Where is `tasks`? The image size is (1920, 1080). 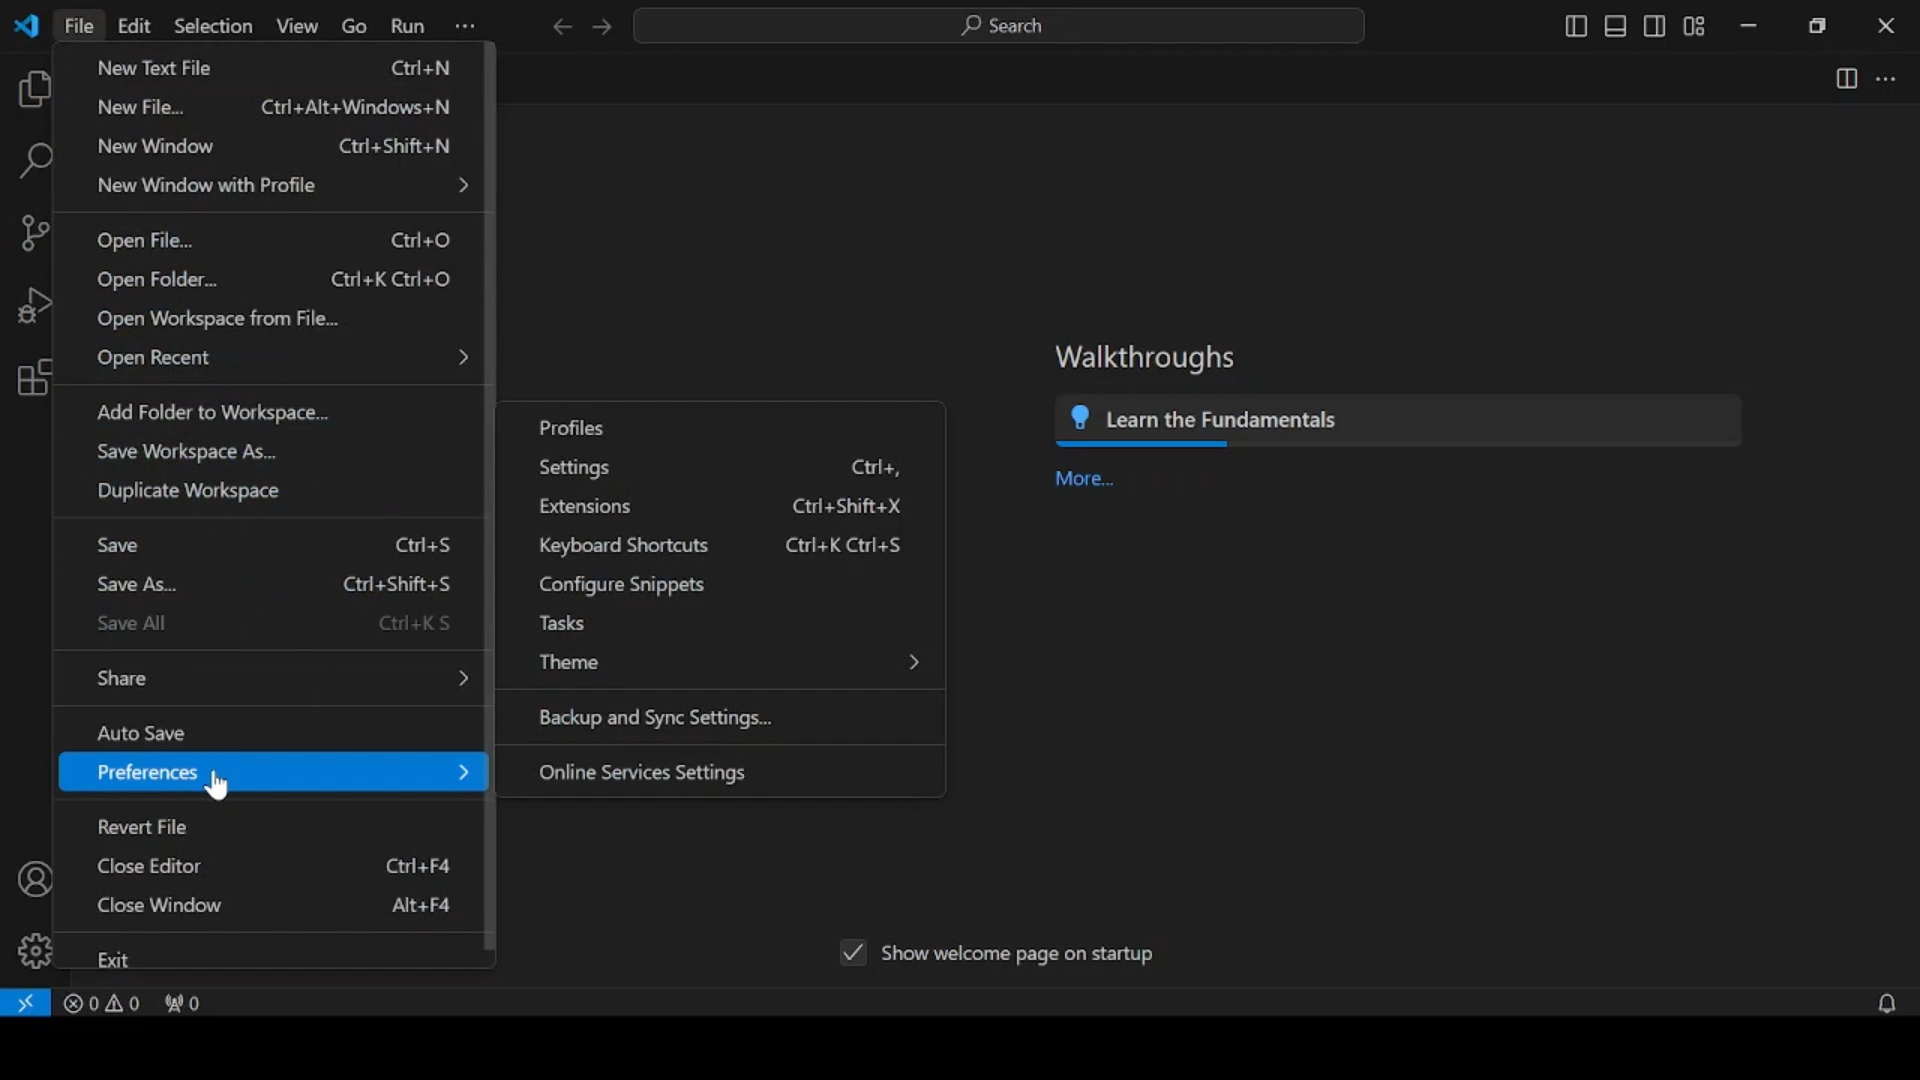 tasks is located at coordinates (563, 621).